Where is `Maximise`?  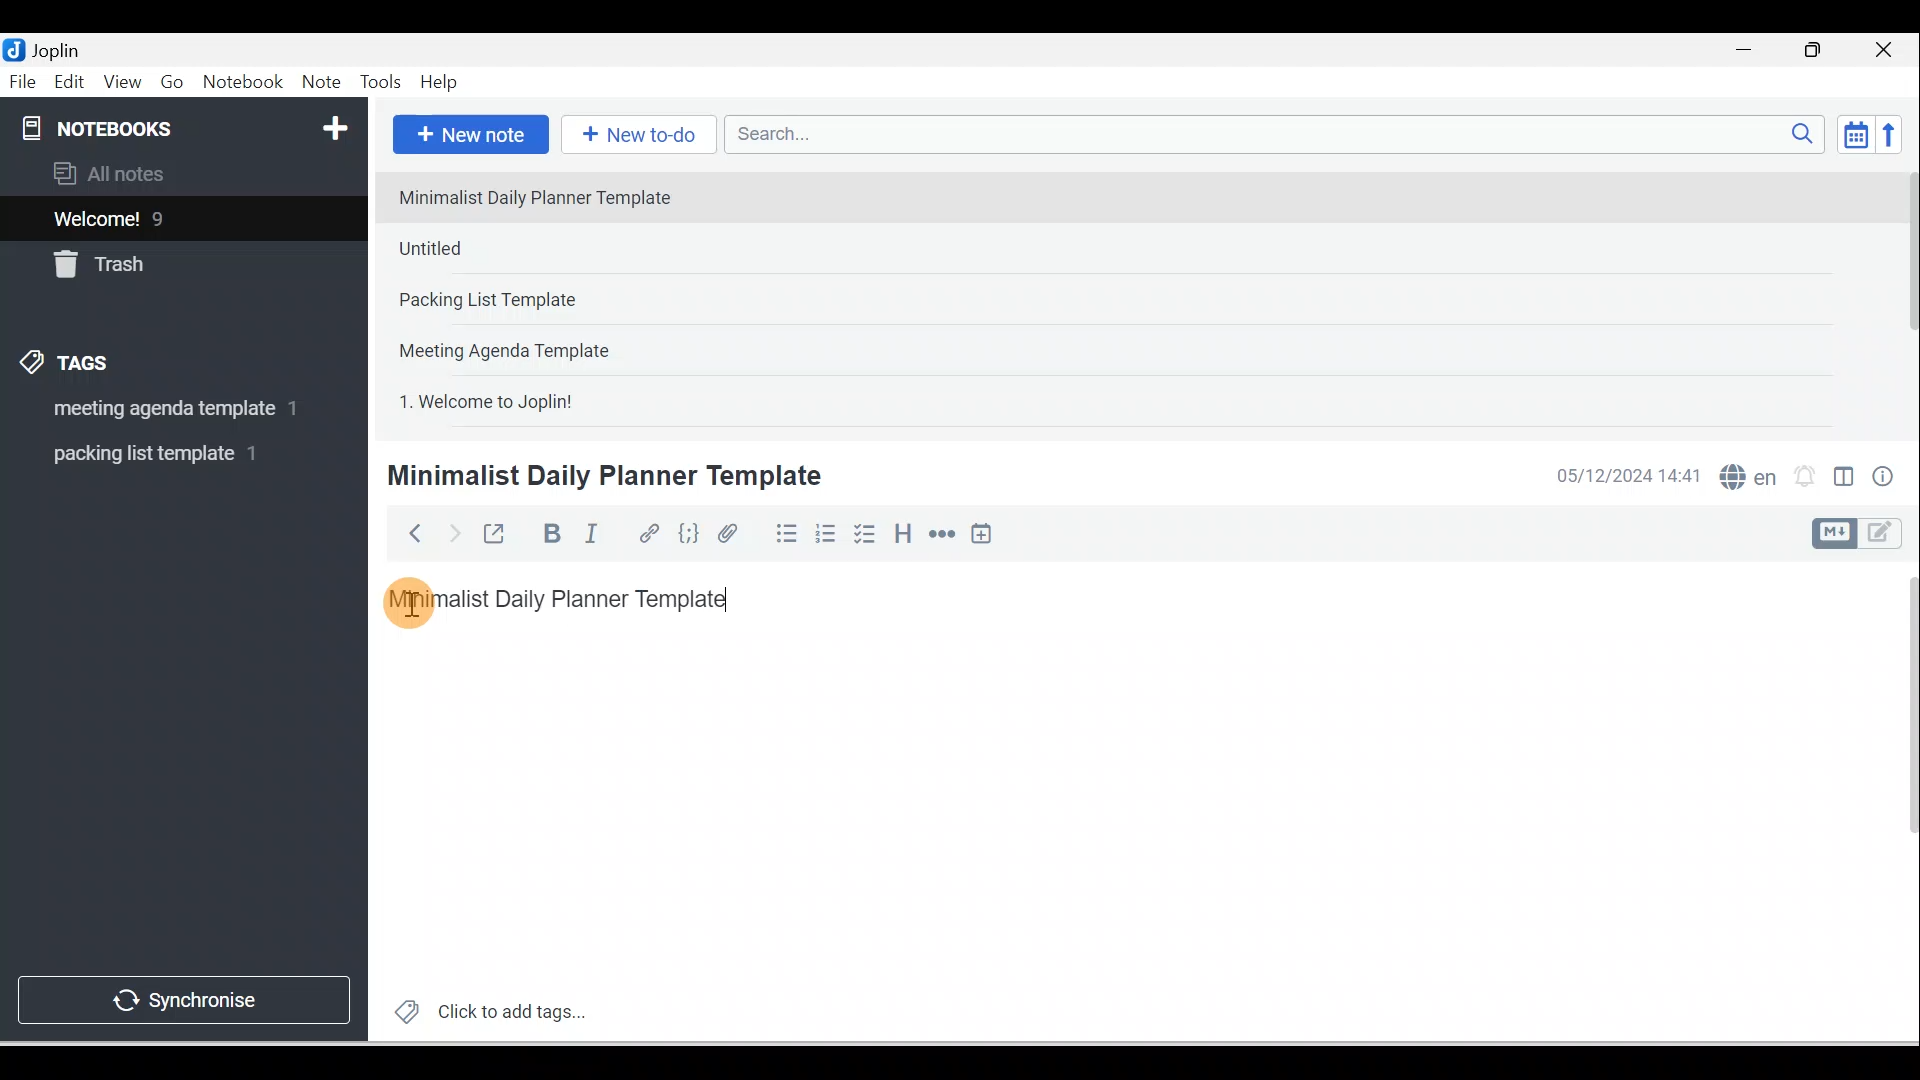
Maximise is located at coordinates (1820, 51).